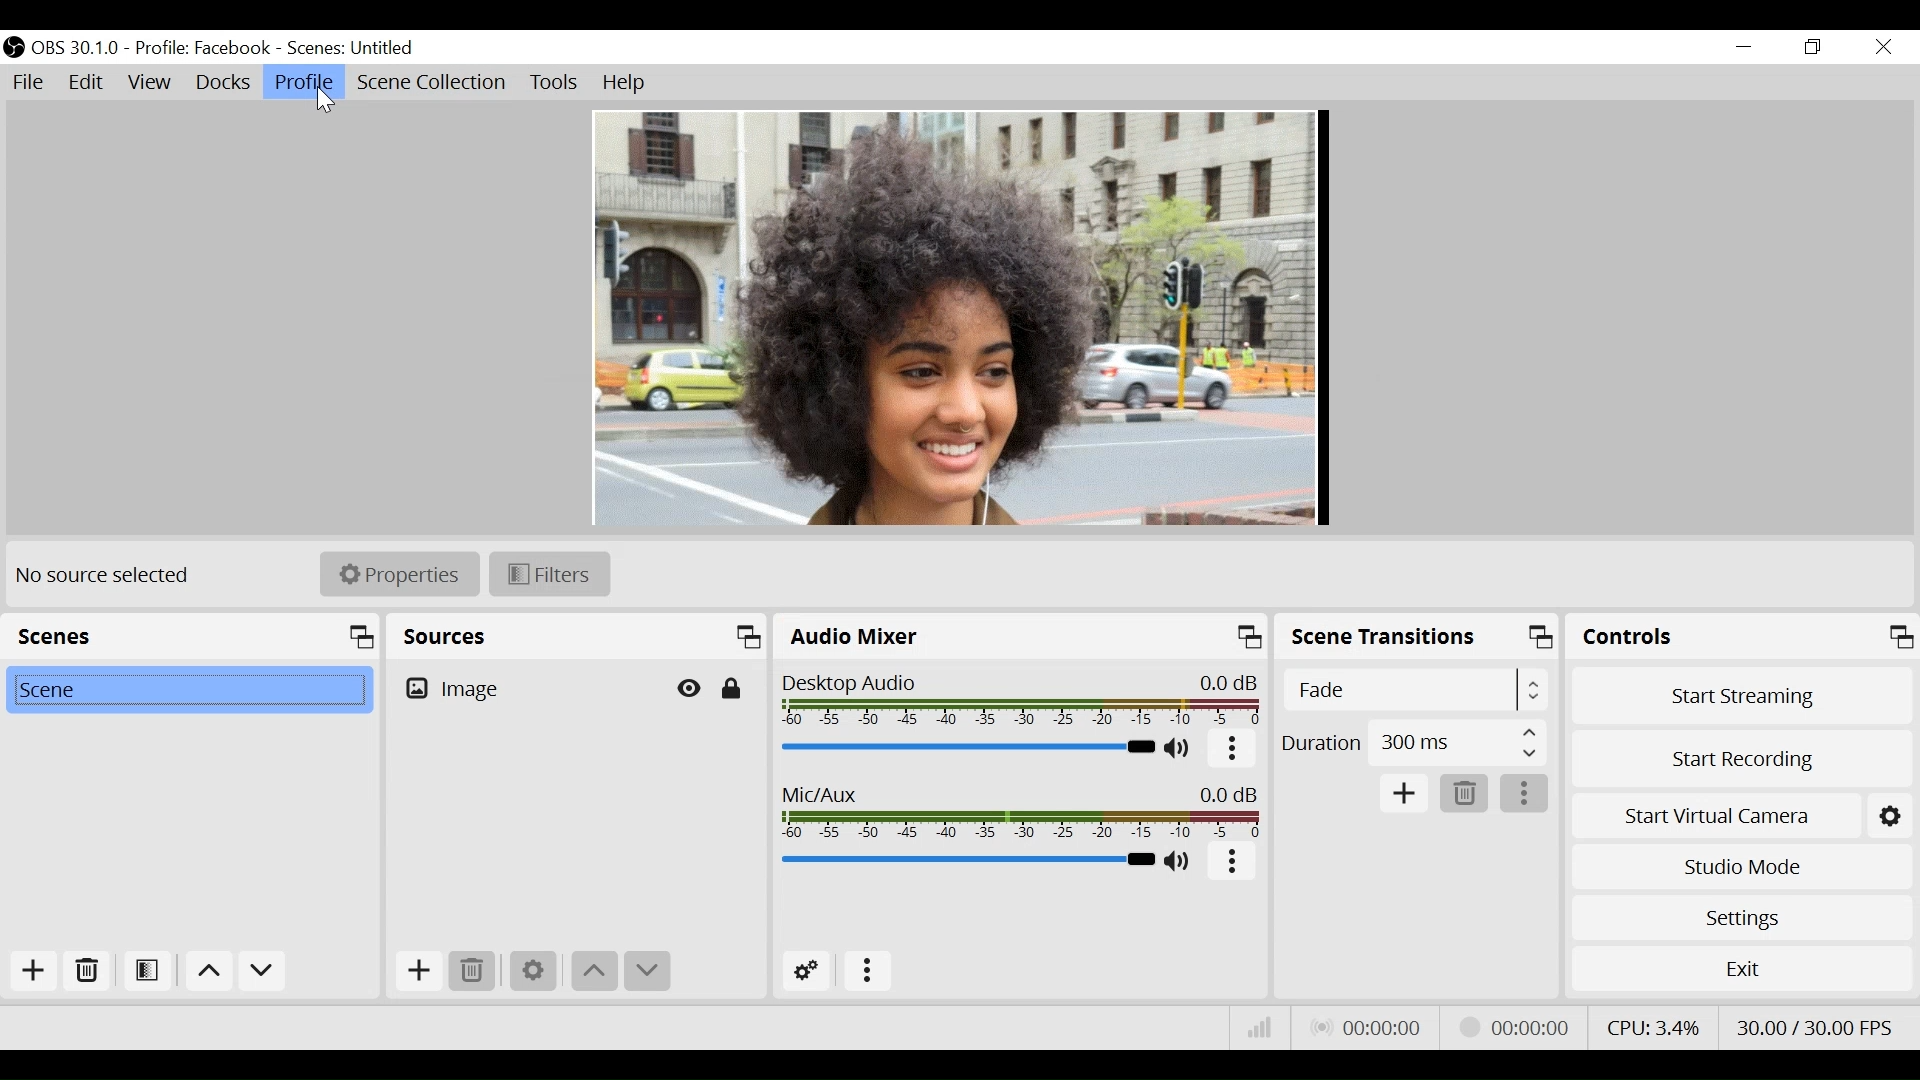 The height and width of the screenshot is (1080, 1920). What do you see at coordinates (1232, 864) in the screenshot?
I see `more options` at bounding box center [1232, 864].